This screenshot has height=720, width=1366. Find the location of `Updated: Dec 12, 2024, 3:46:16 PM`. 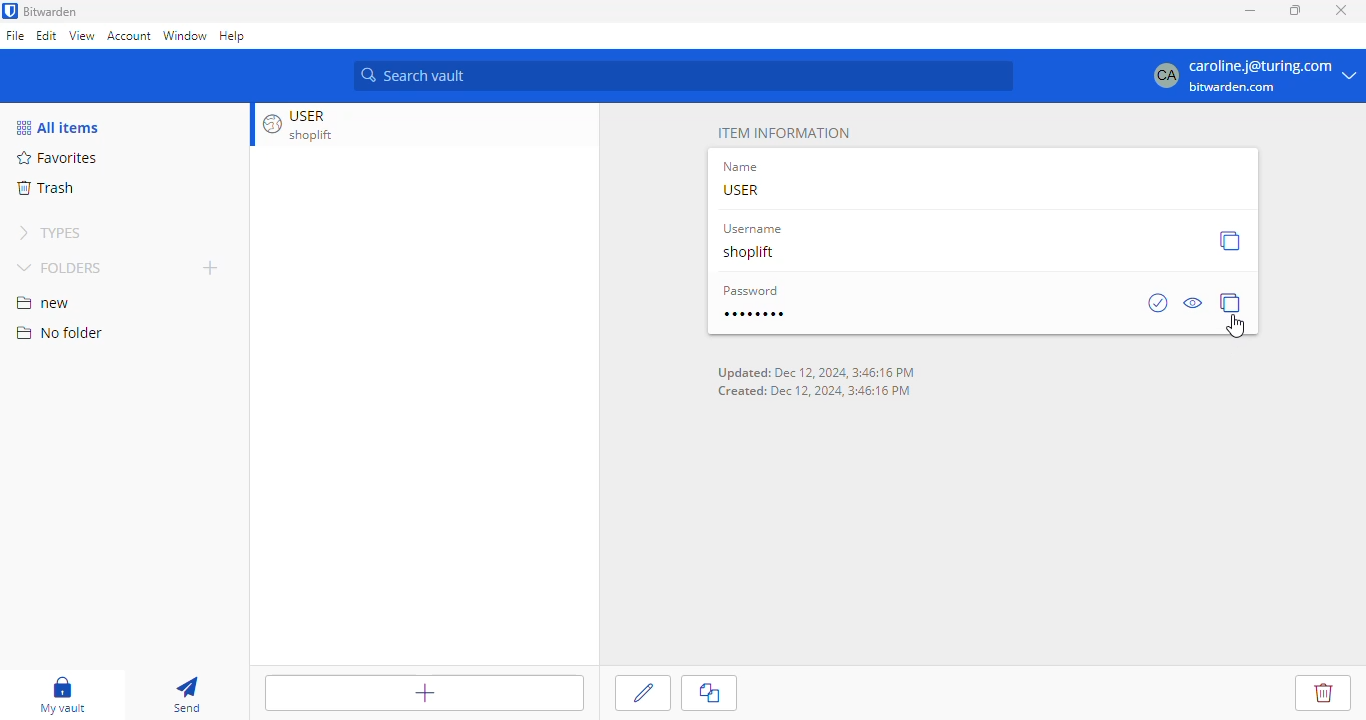

Updated: Dec 12, 2024, 3:46:16 PM is located at coordinates (816, 373).